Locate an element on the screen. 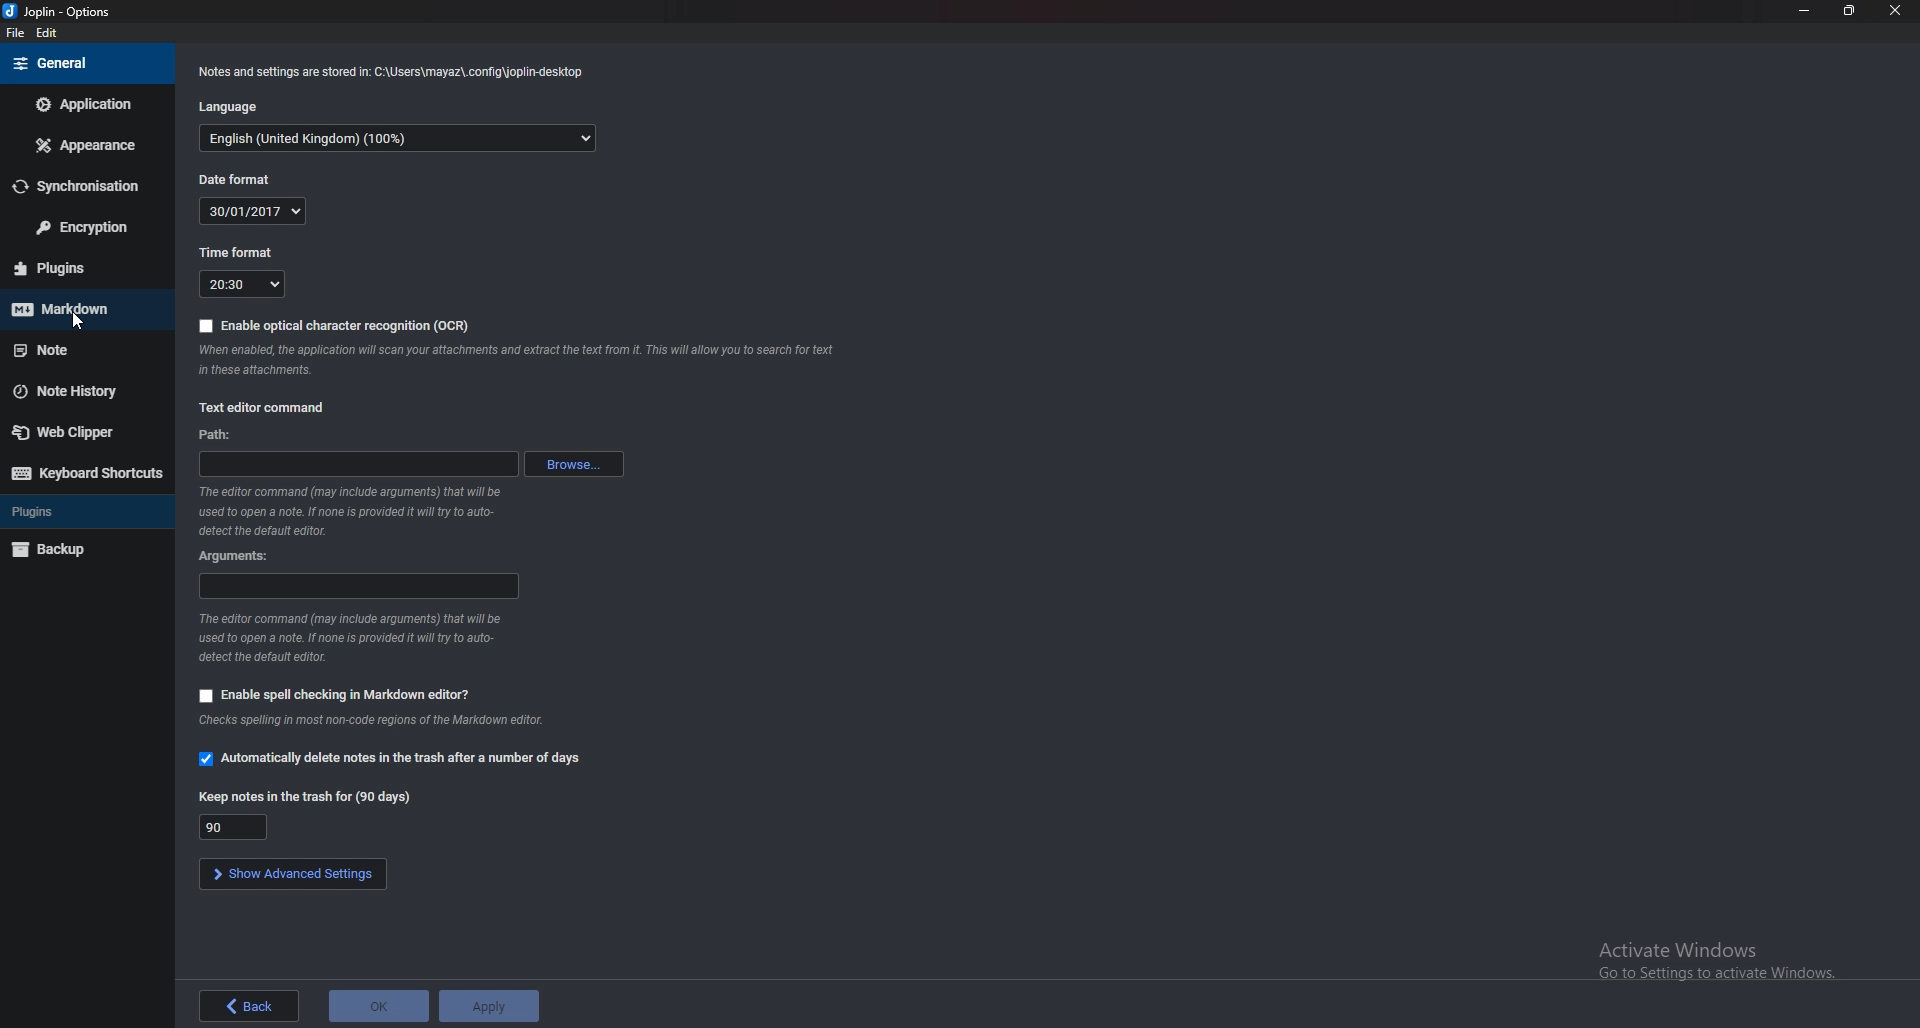 This screenshot has width=1920, height=1028. Info is located at coordinates (351, 639).